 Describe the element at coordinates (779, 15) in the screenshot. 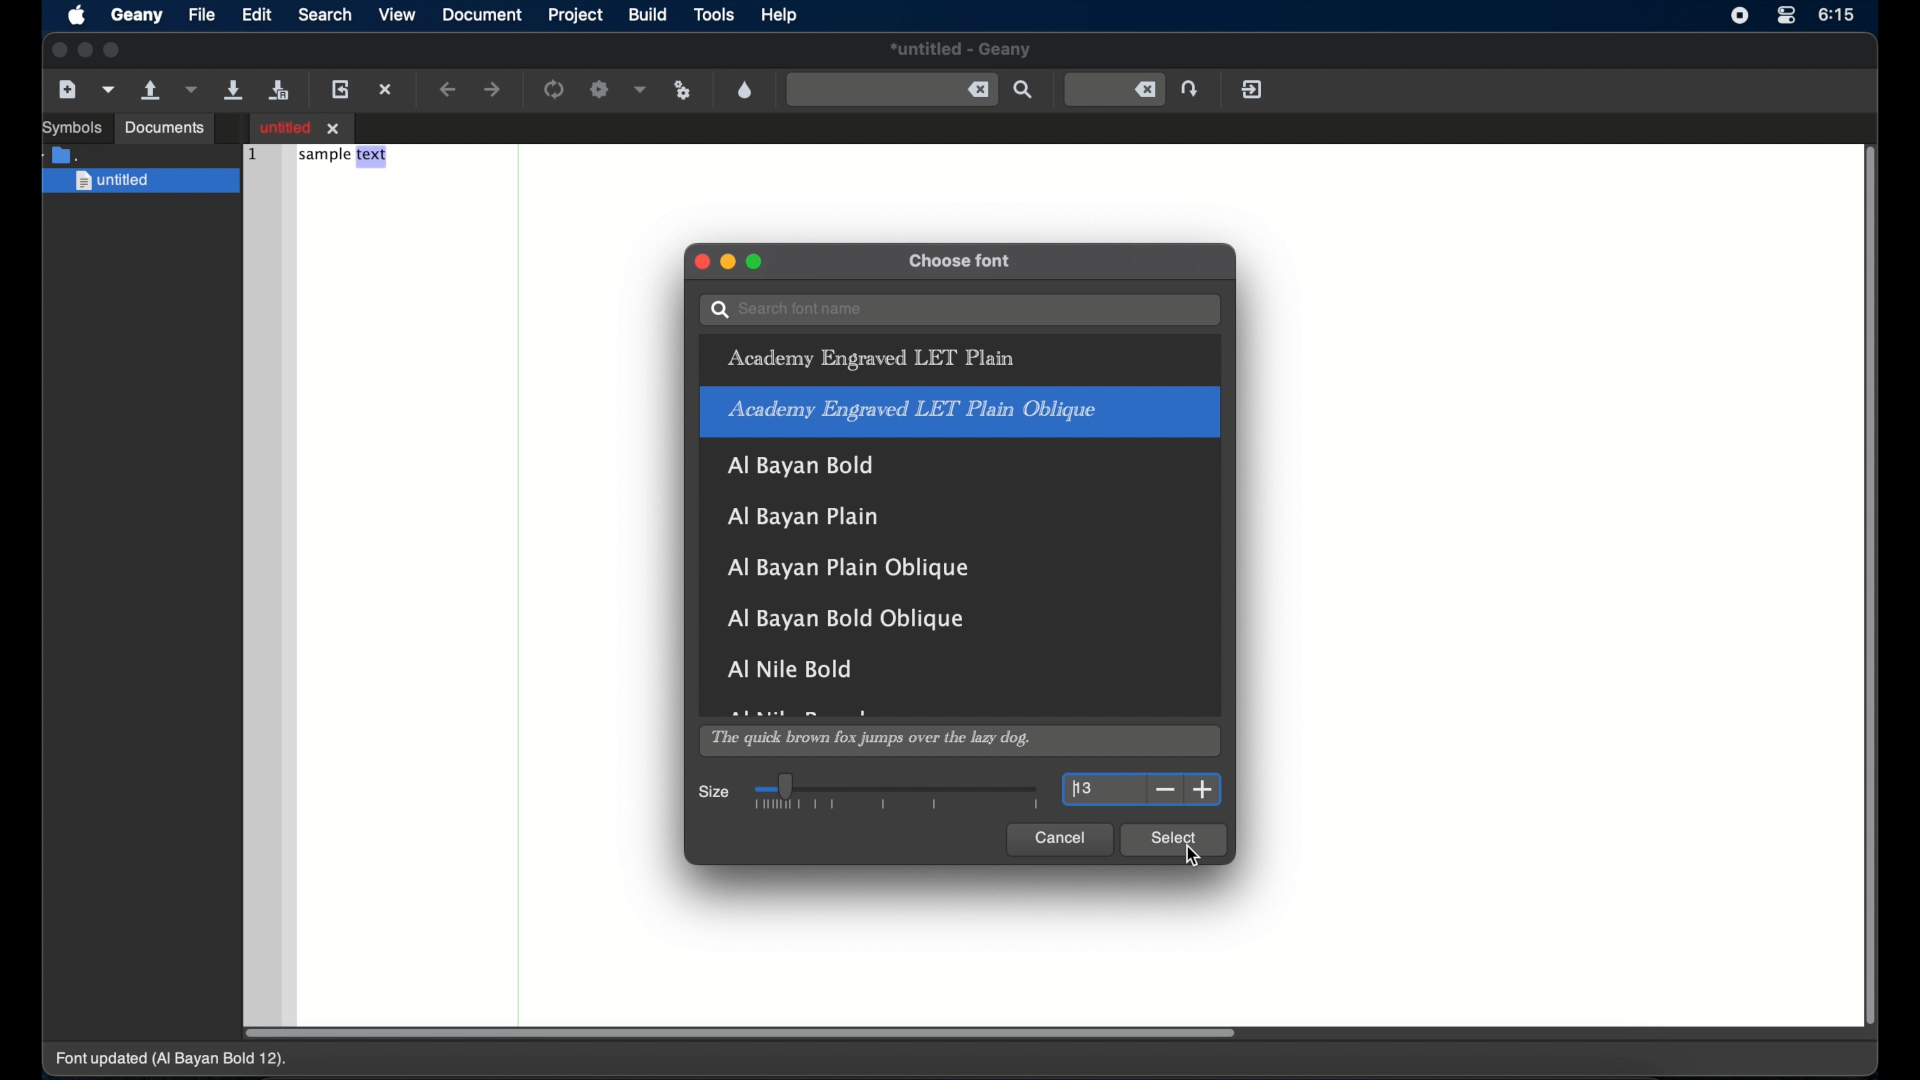

I see `help` at that location.